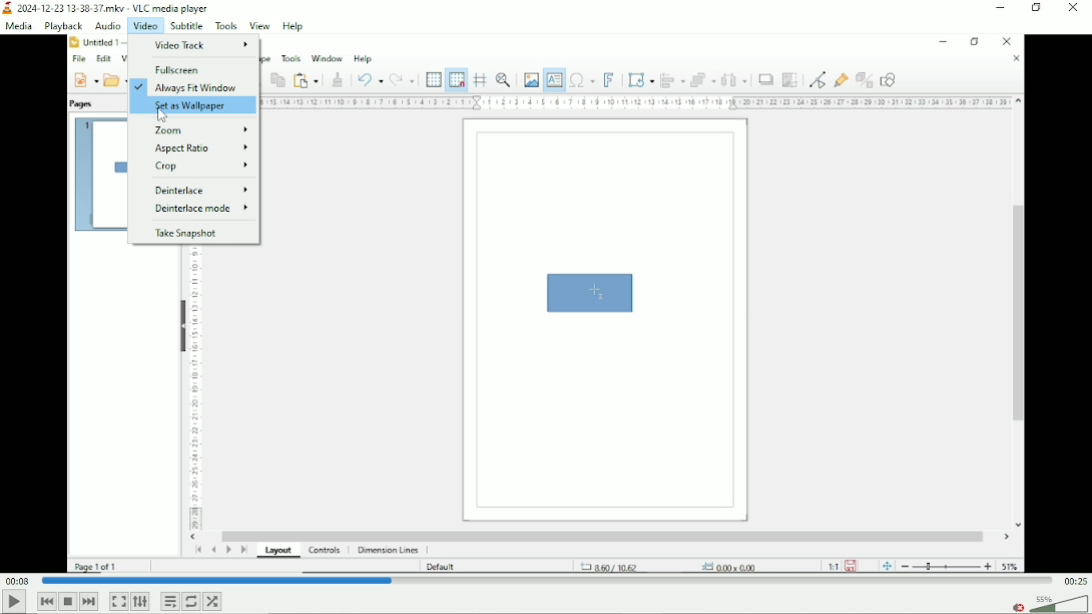 This screenshot has height=614, width=1092. I want to click on View, so click(260, 26).